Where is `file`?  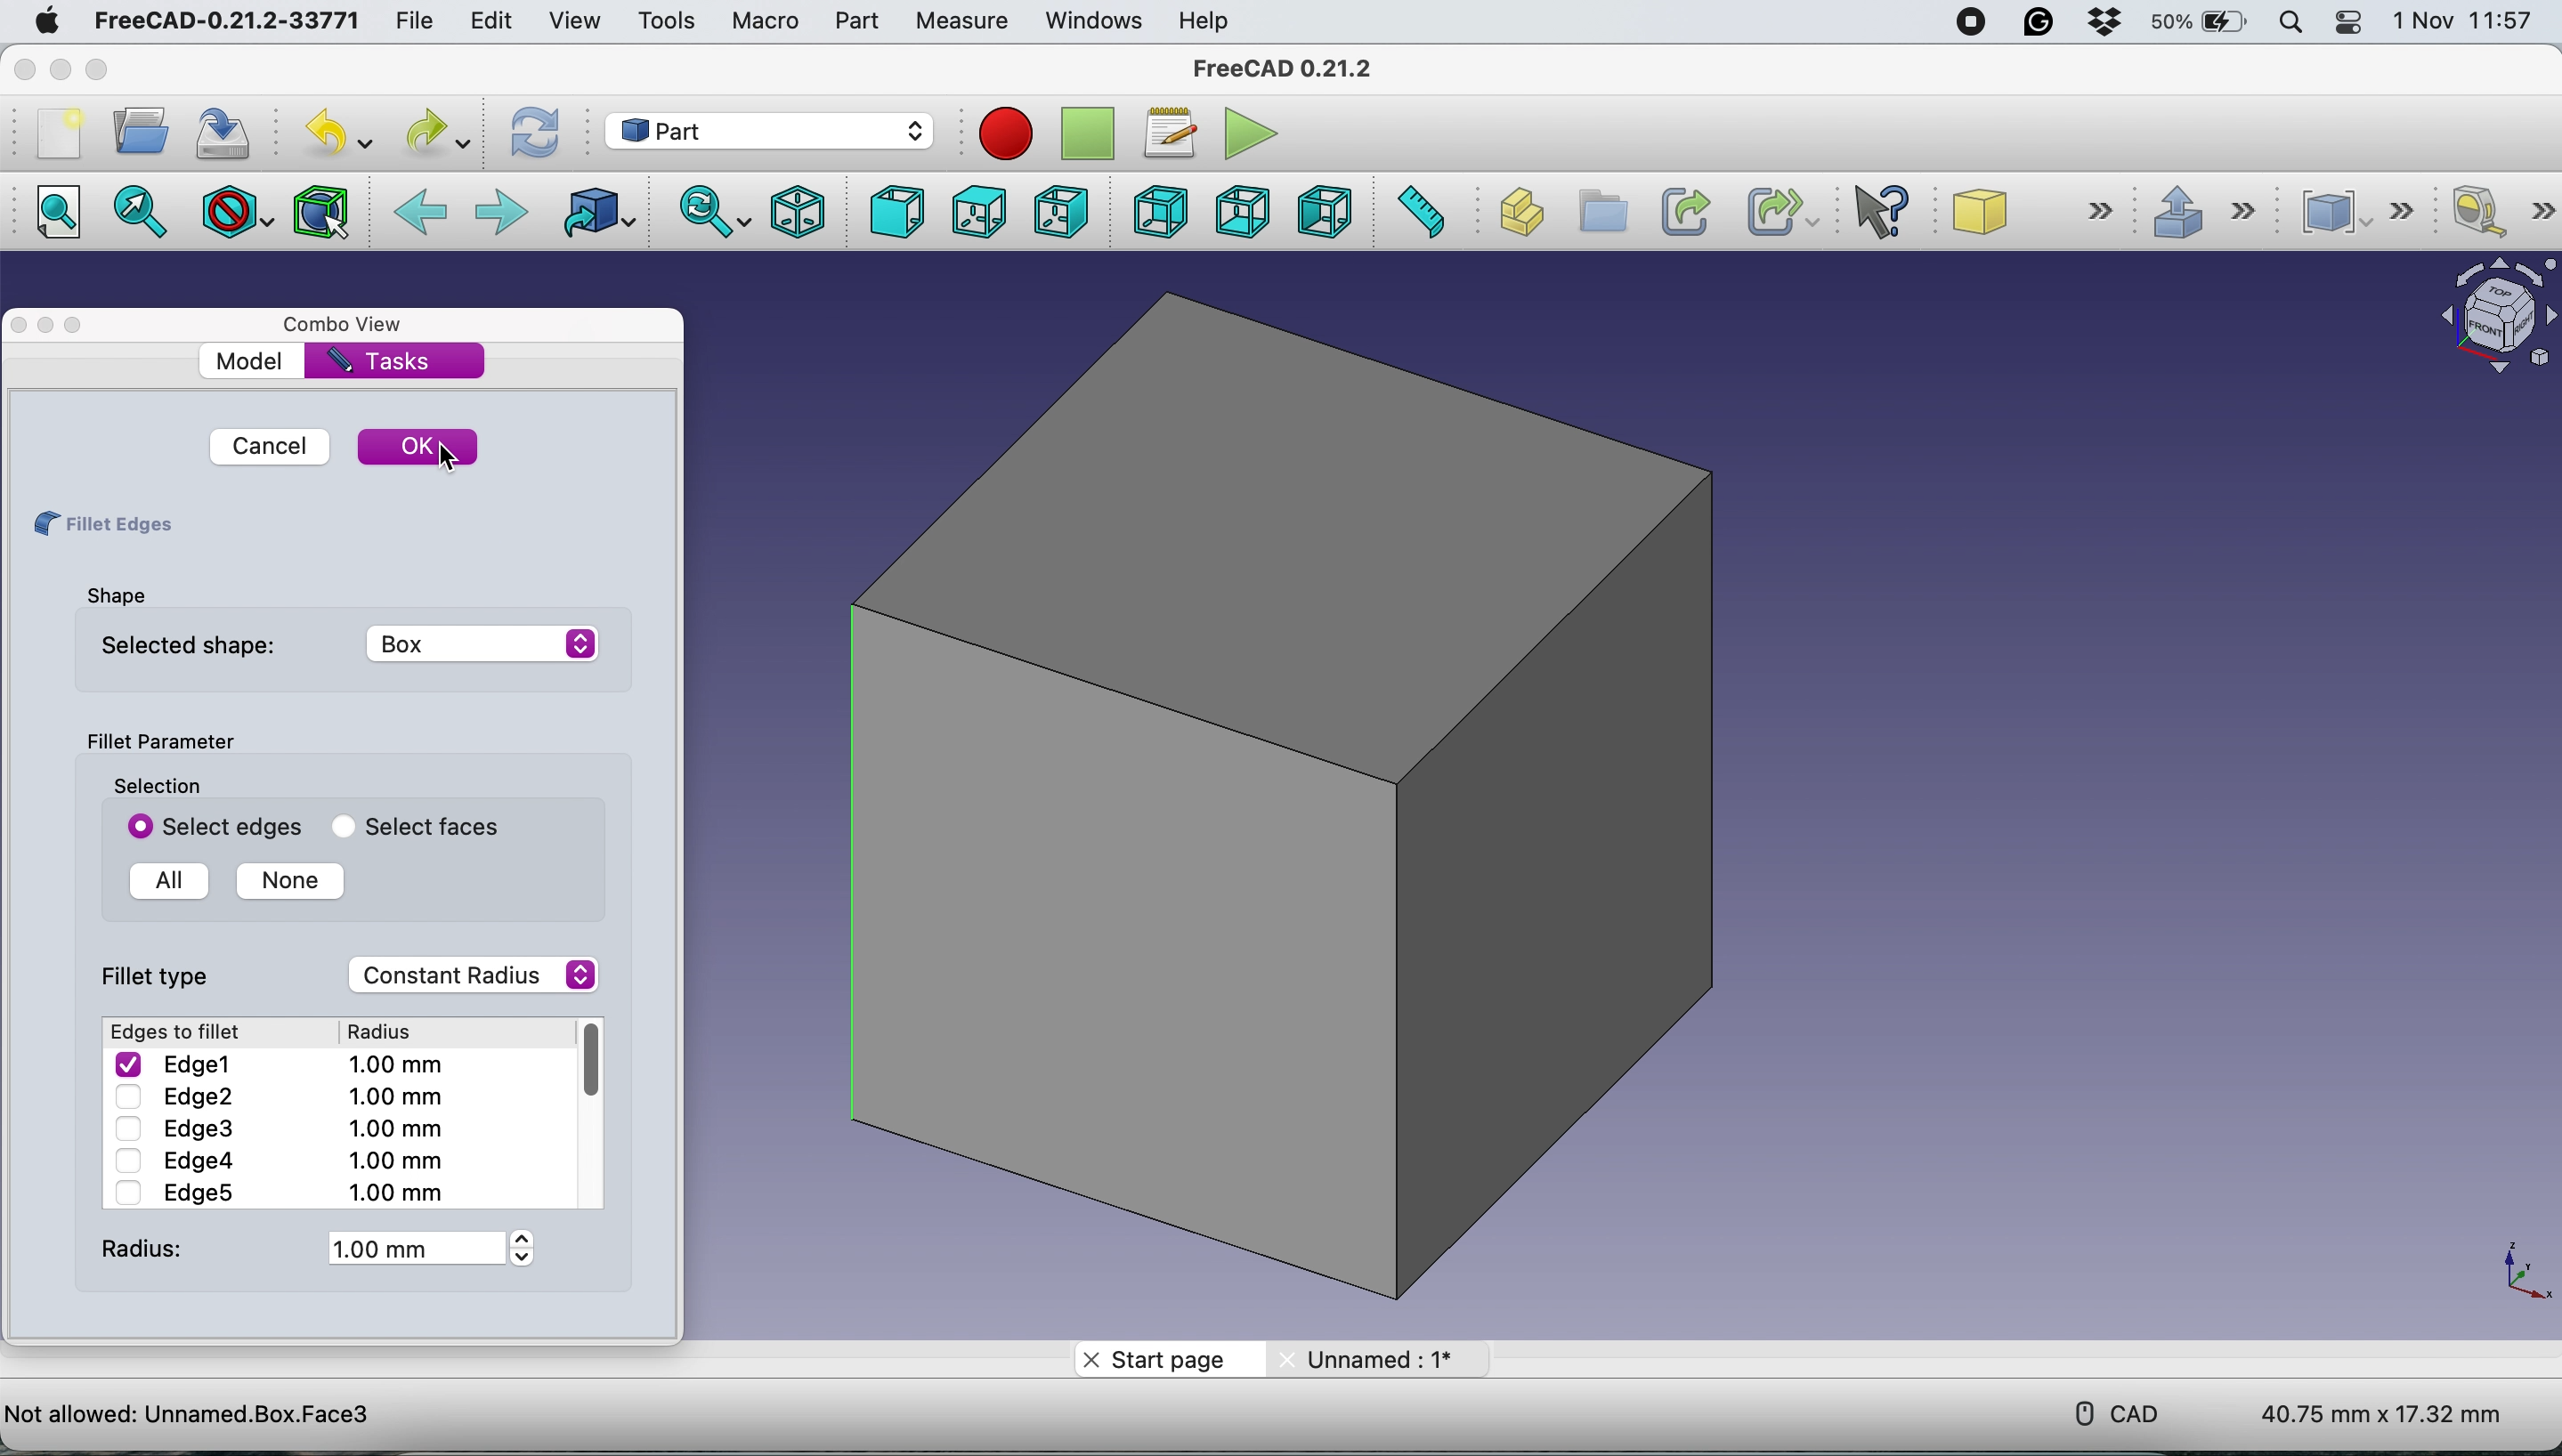
file is located at coordinates (415, 17).